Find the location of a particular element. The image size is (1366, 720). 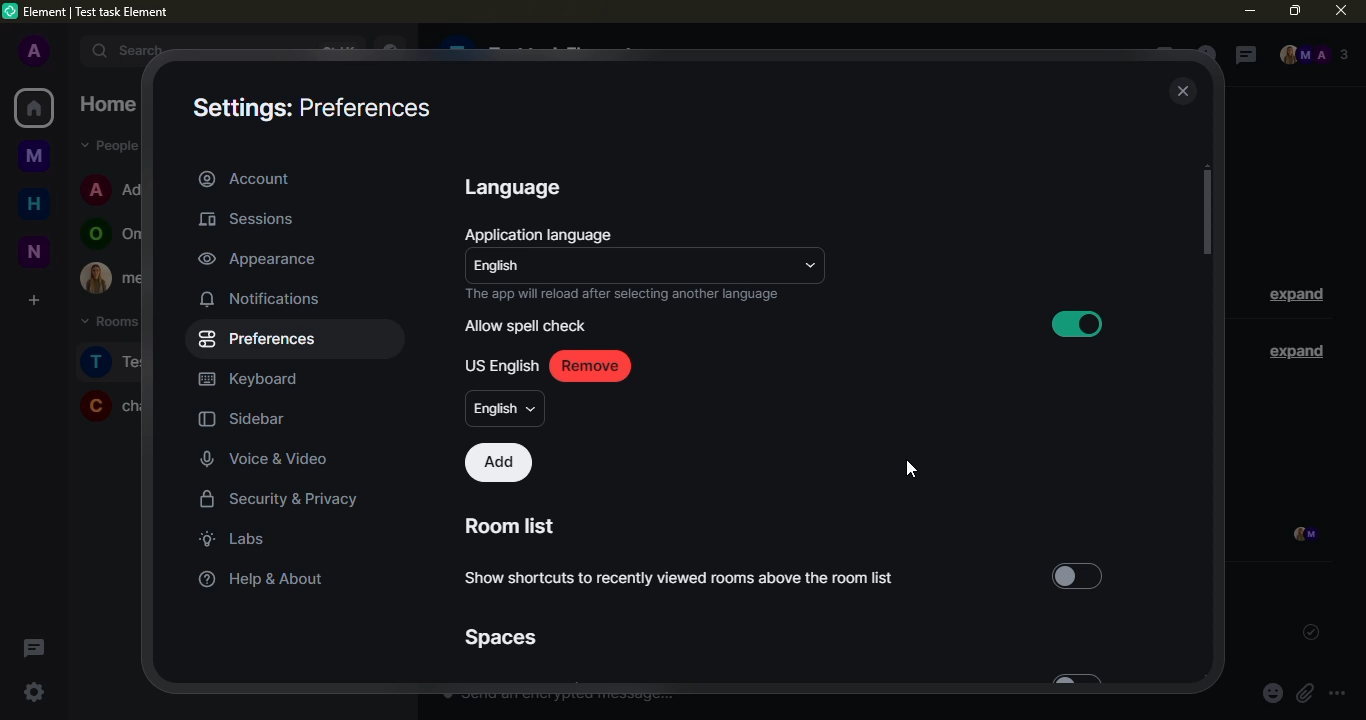

sent is located at coordinates (1309, 633).